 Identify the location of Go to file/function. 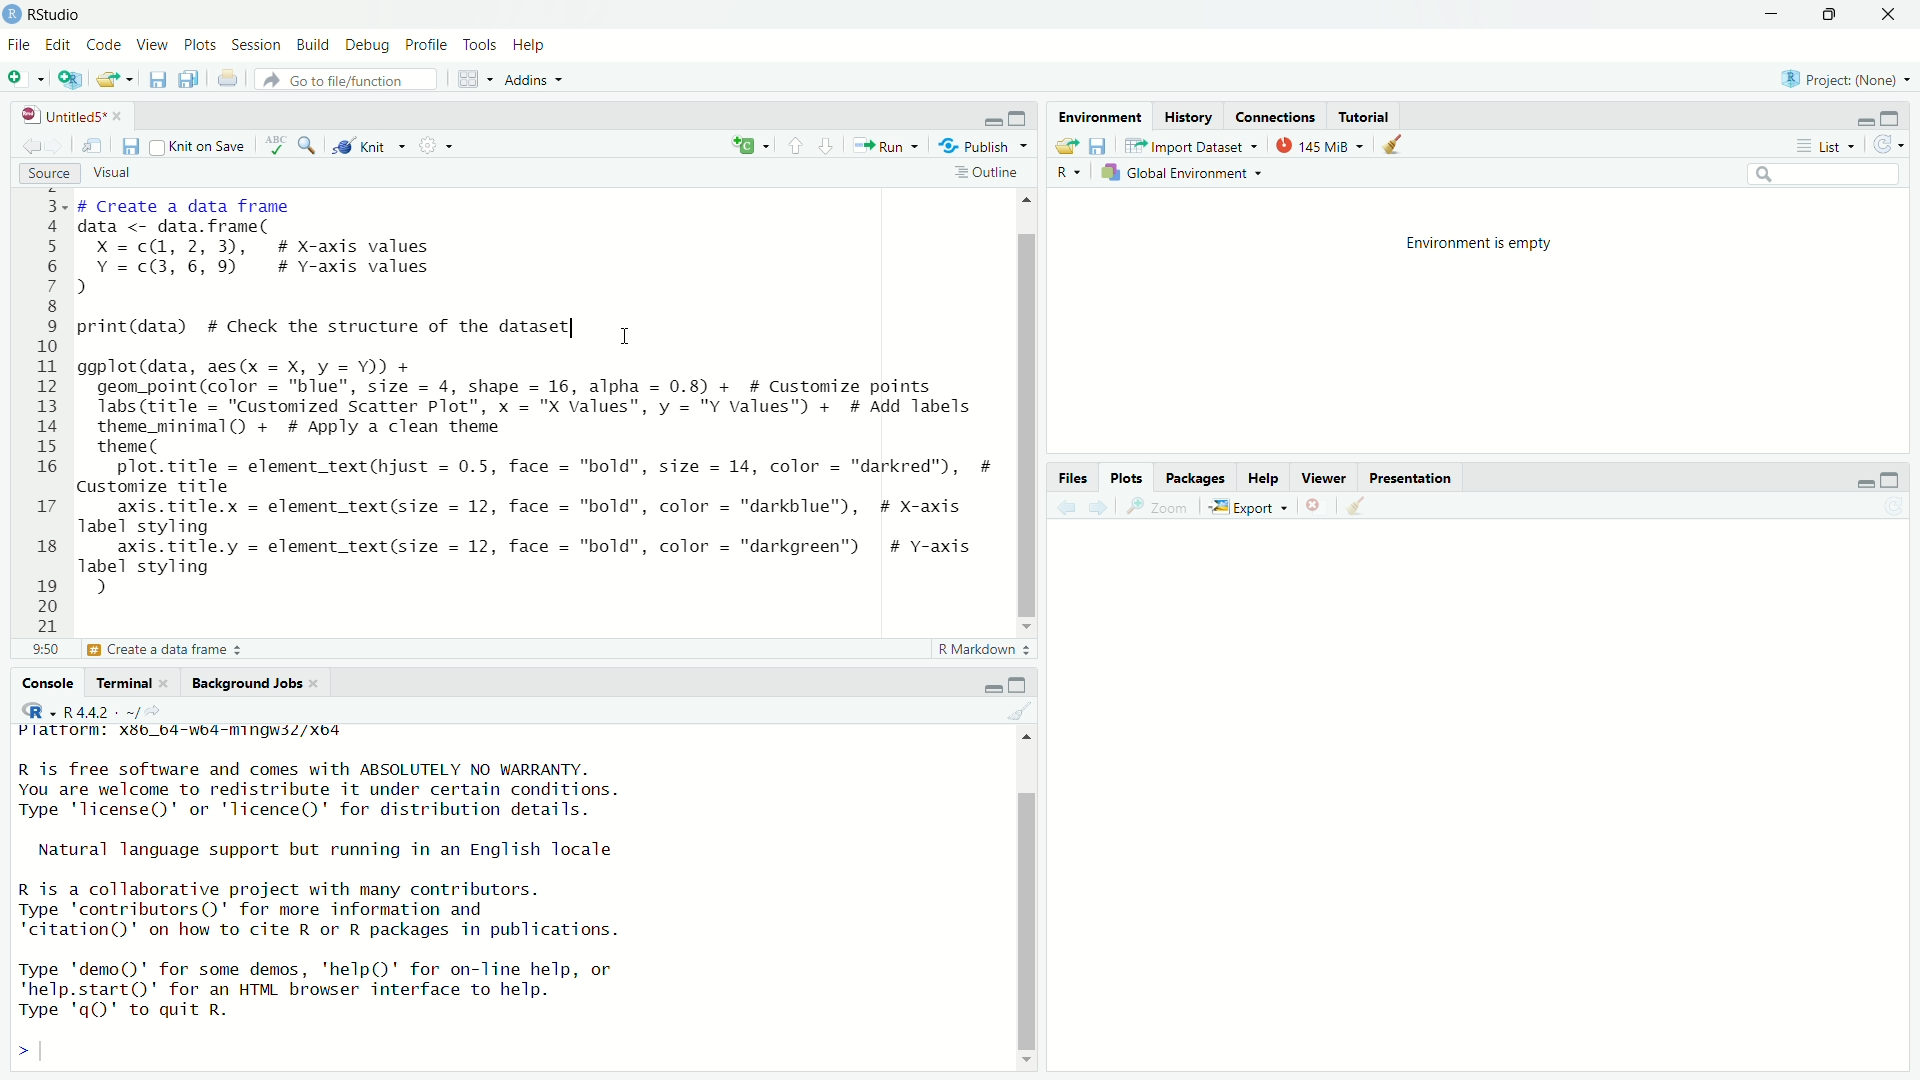
(345, 79).